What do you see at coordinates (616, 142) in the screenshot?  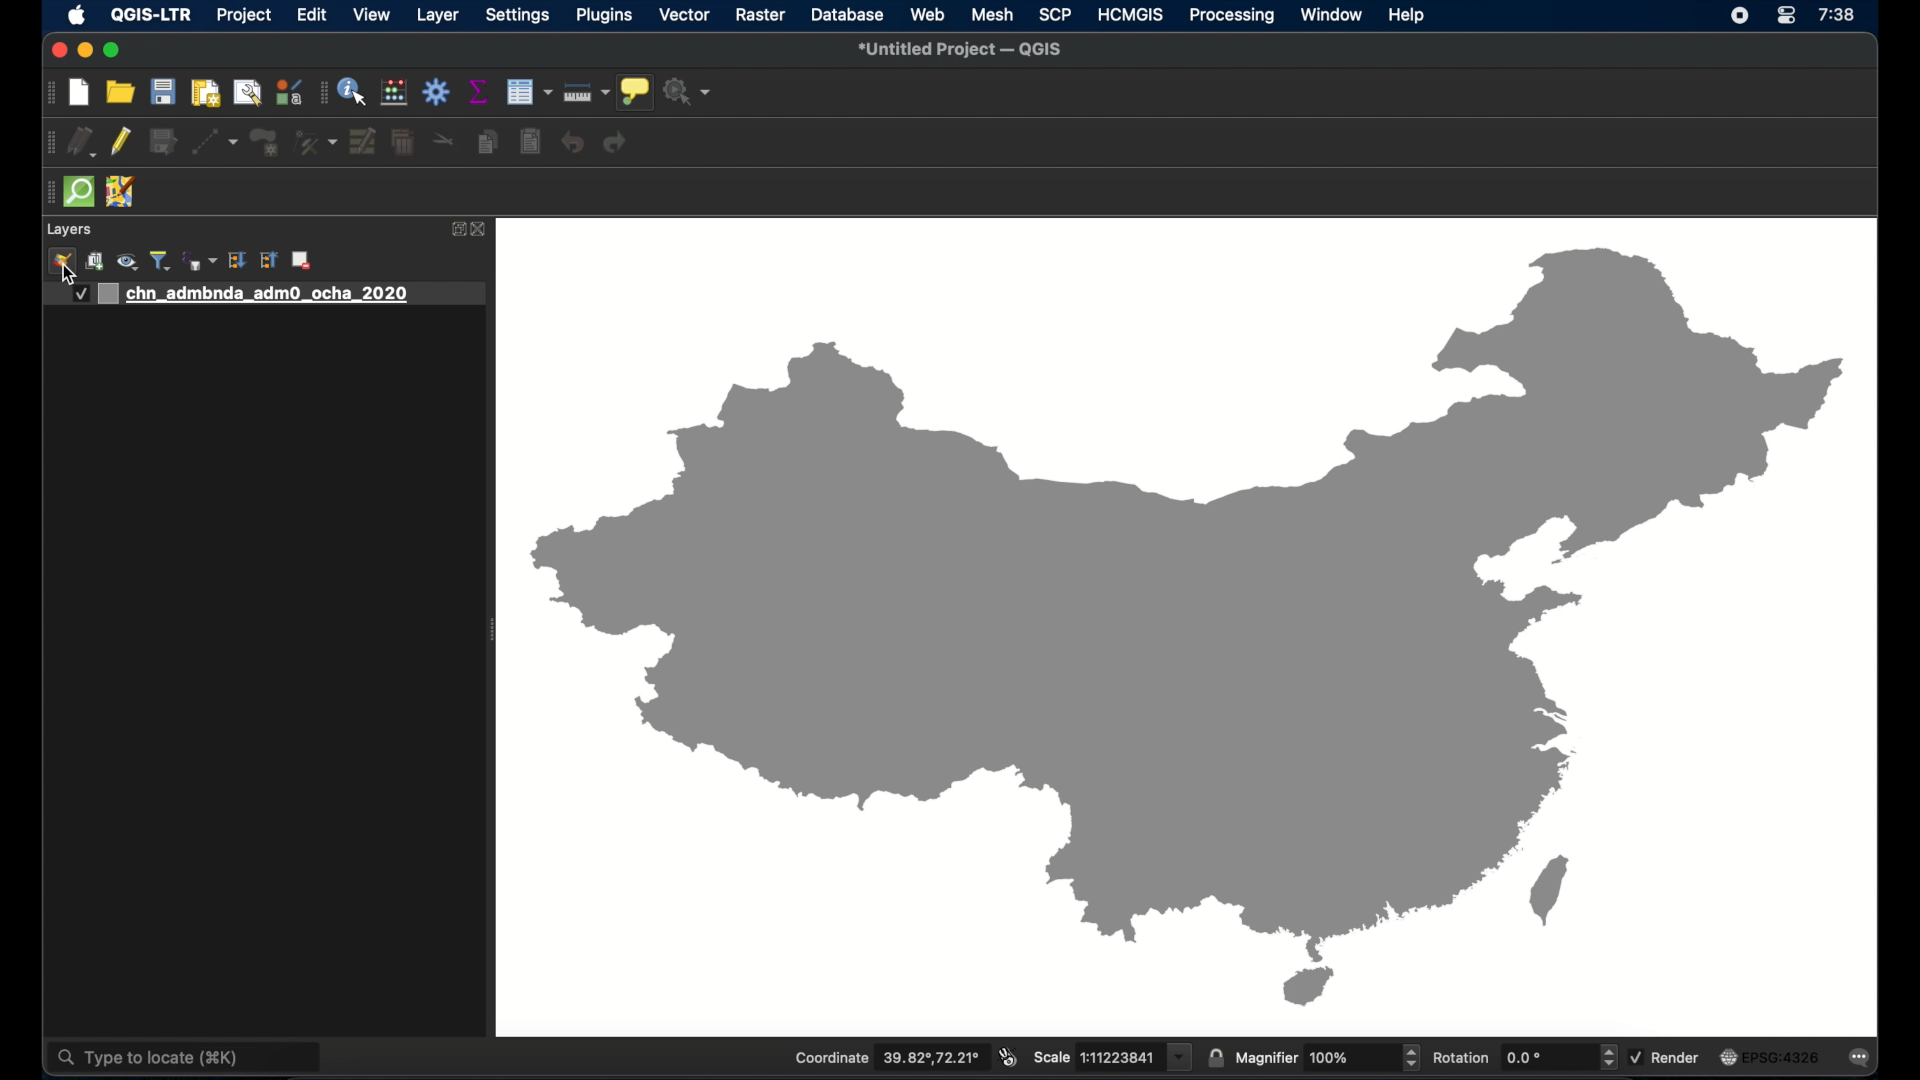 I see `redo` at bounding box center [616, 142].